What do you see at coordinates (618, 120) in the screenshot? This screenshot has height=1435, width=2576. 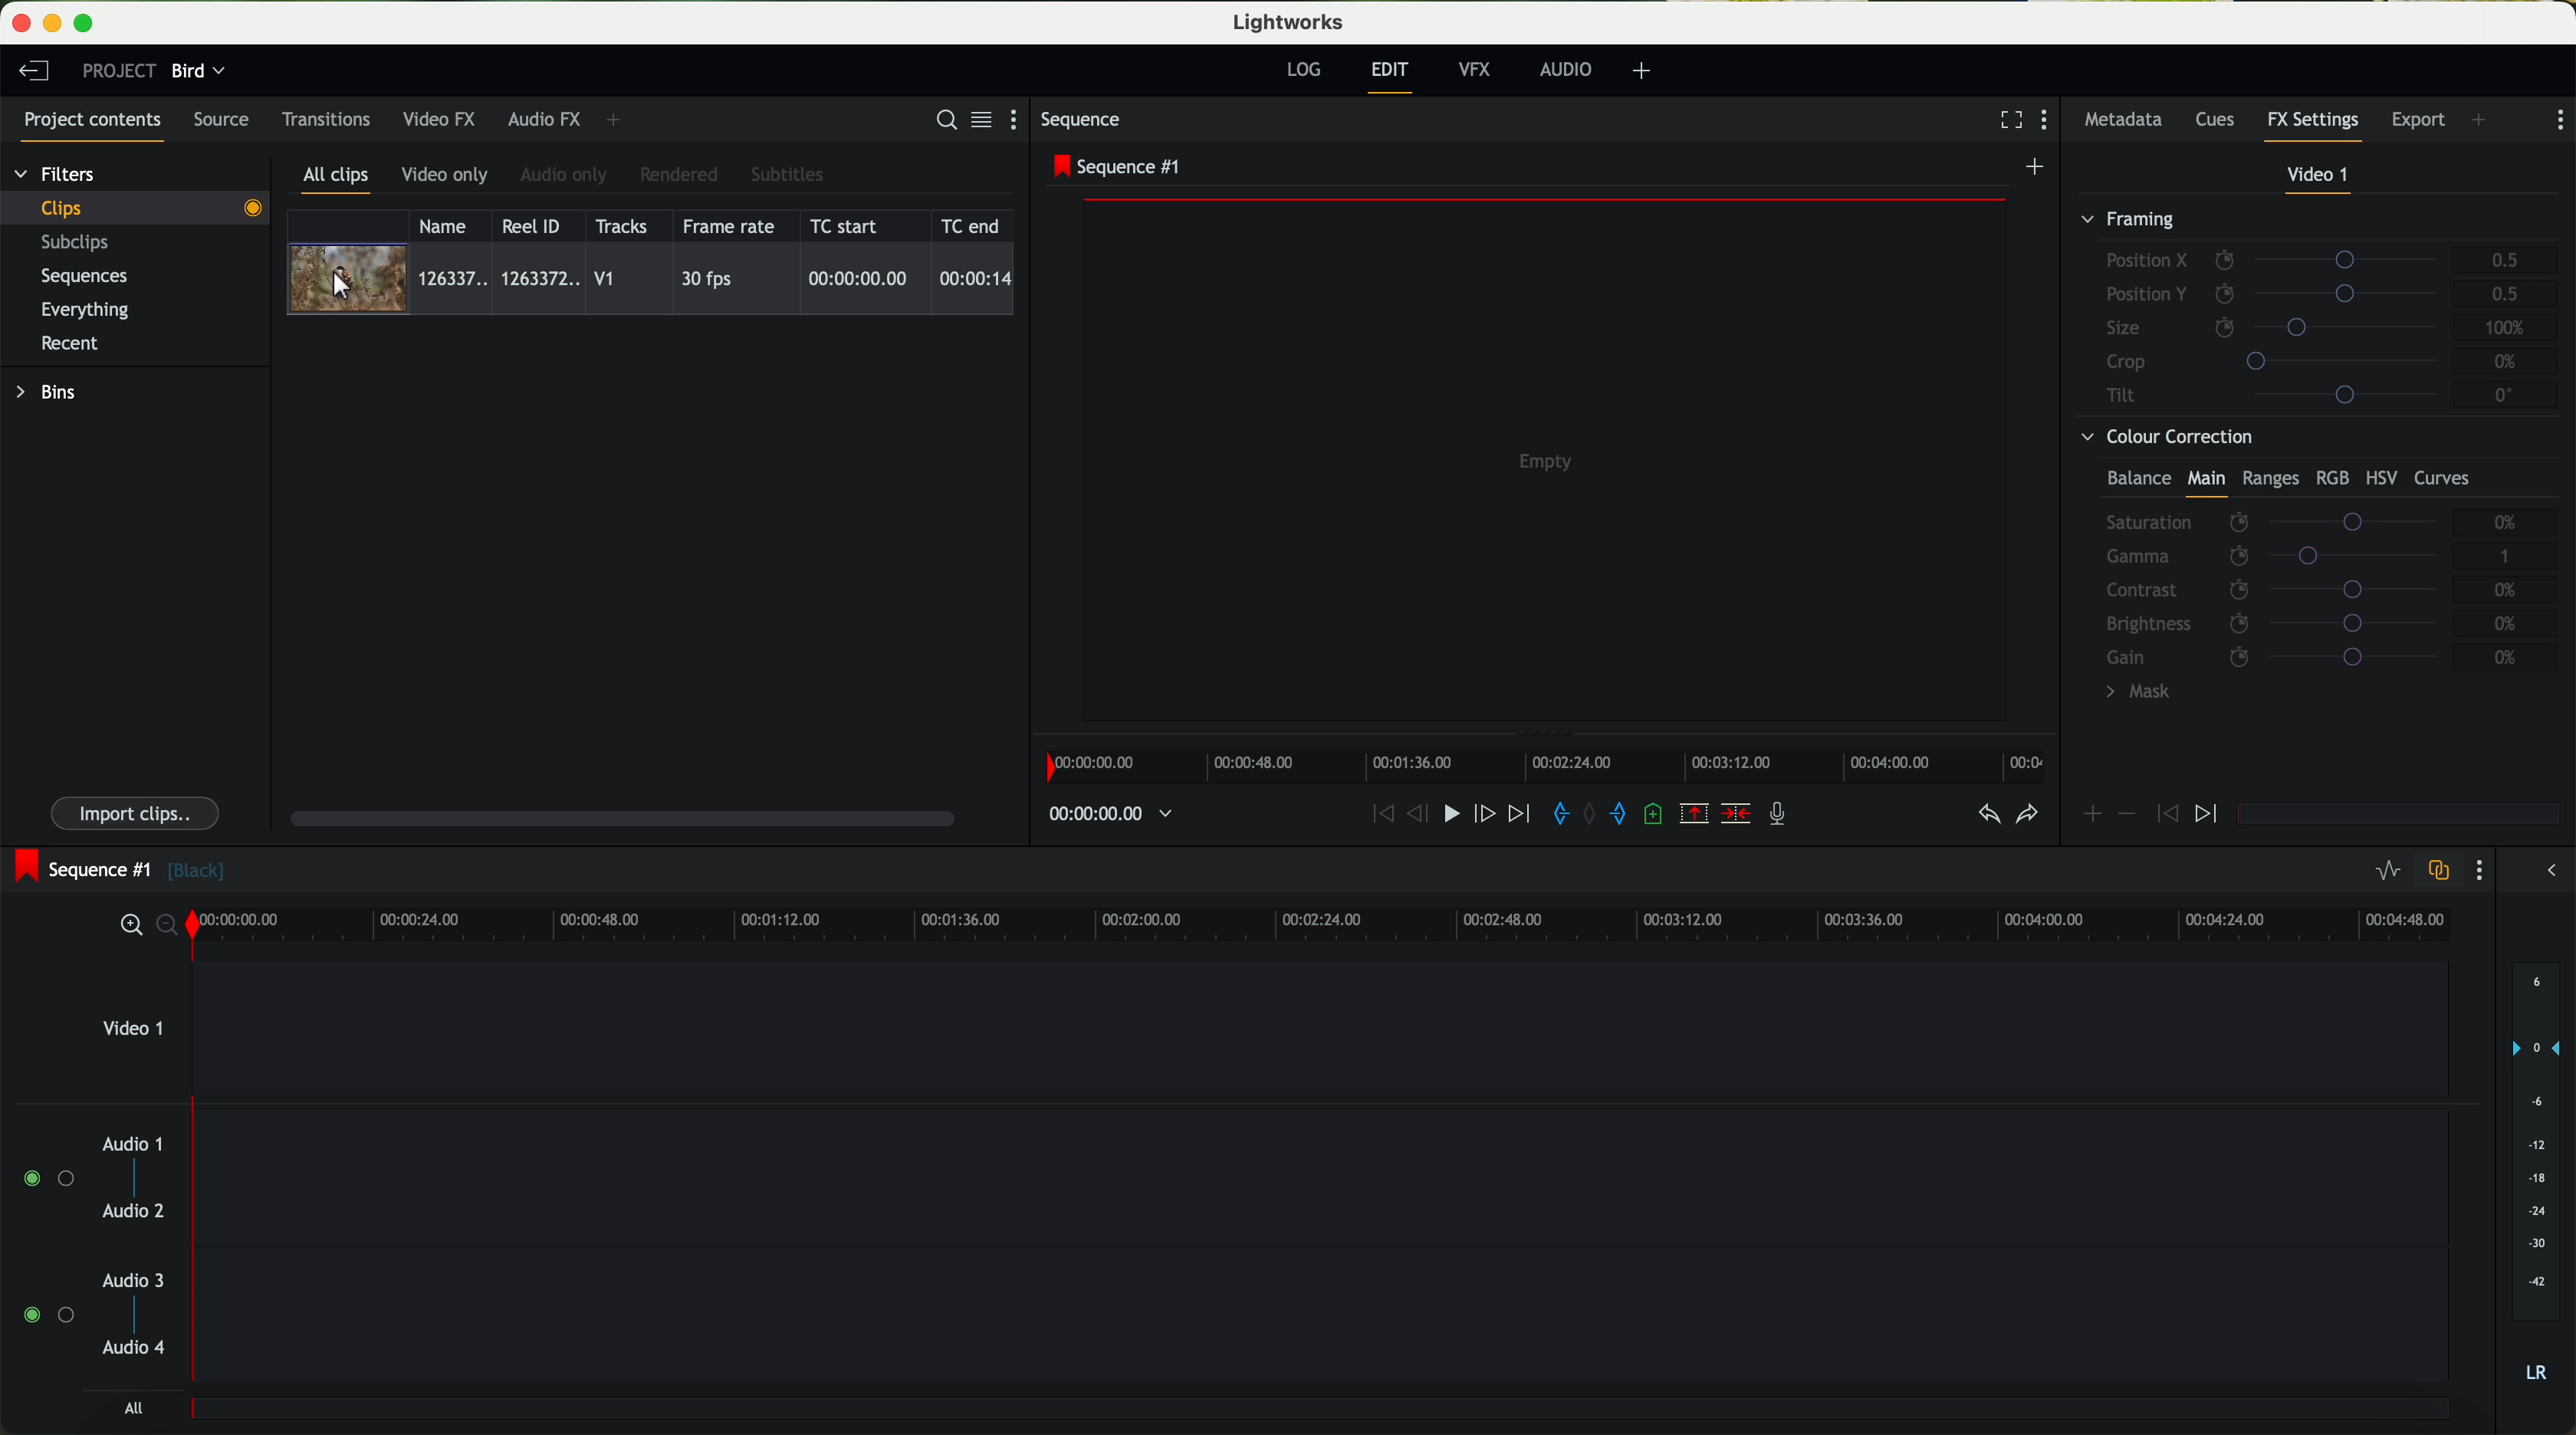 I see `add panel` at bounding box center [618, 120].